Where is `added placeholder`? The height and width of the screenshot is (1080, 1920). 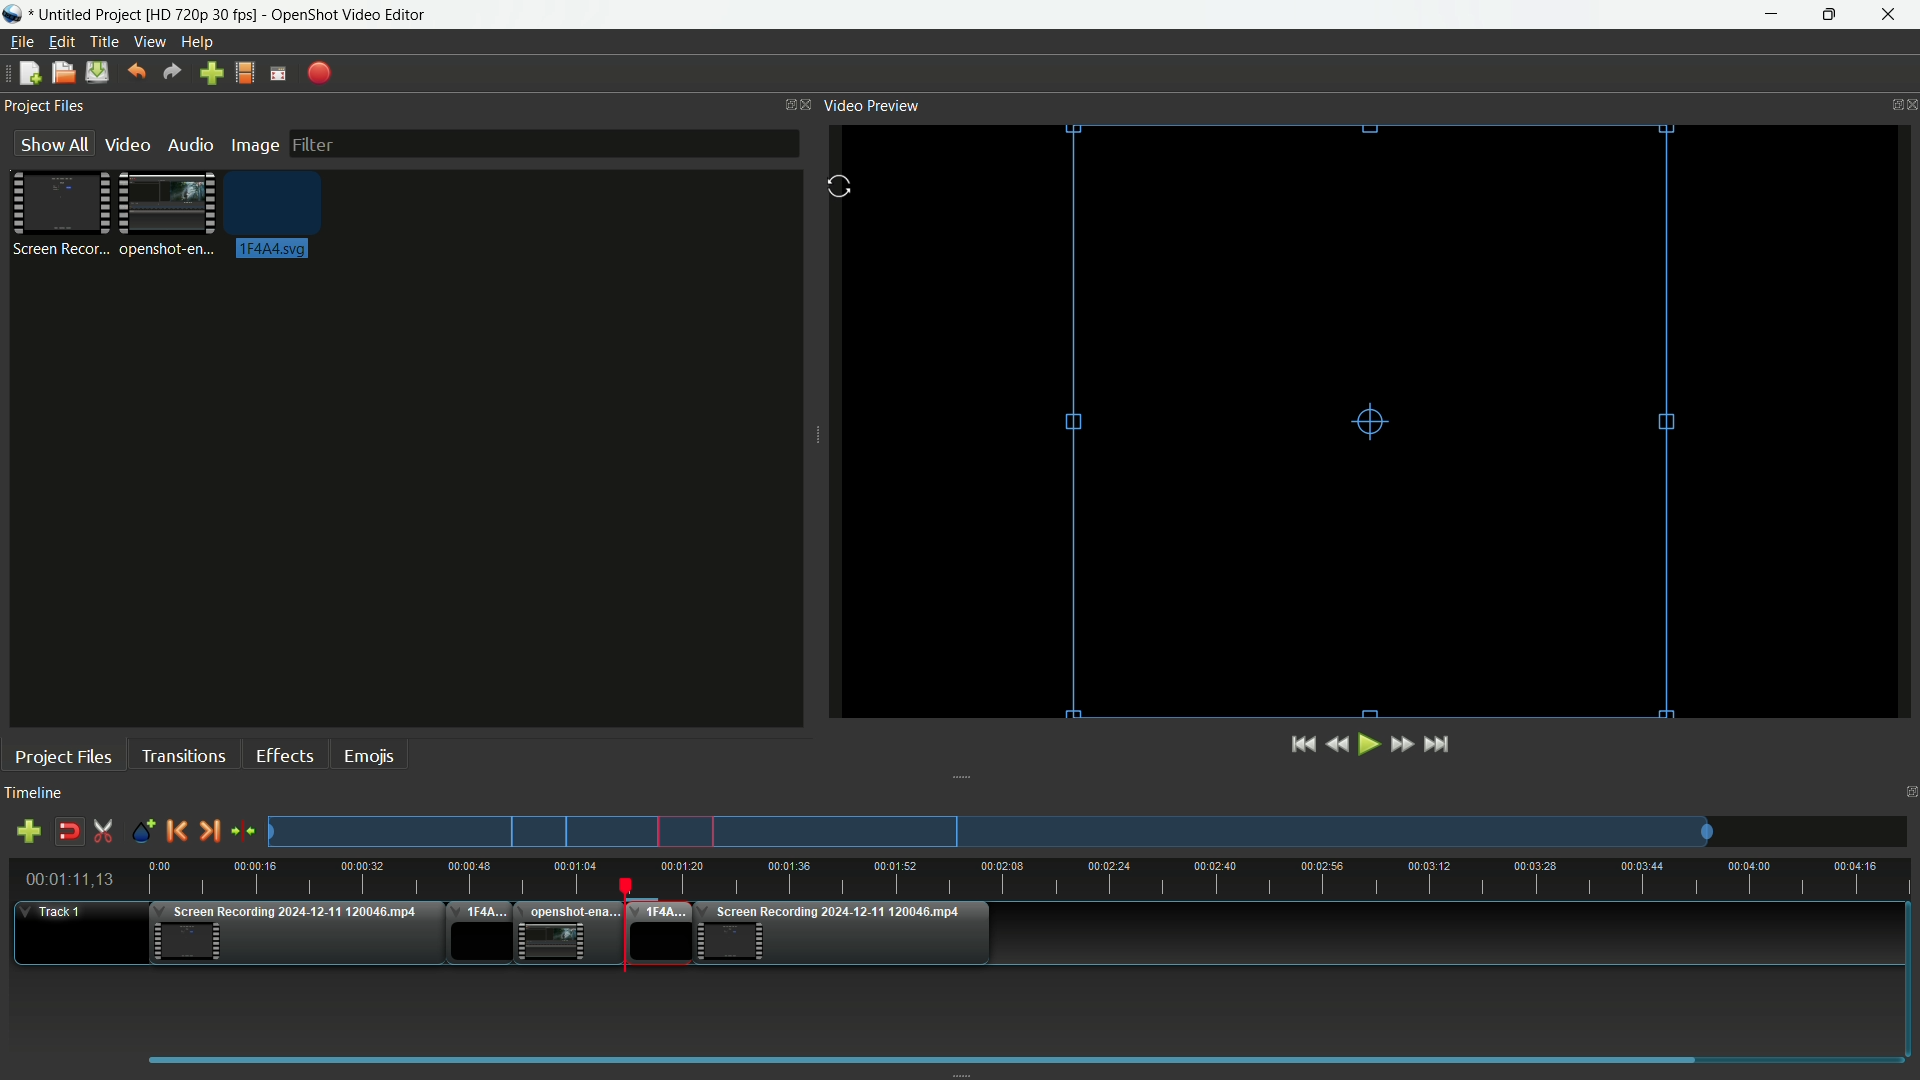 added placeholder is located at coordinates (661, 934).